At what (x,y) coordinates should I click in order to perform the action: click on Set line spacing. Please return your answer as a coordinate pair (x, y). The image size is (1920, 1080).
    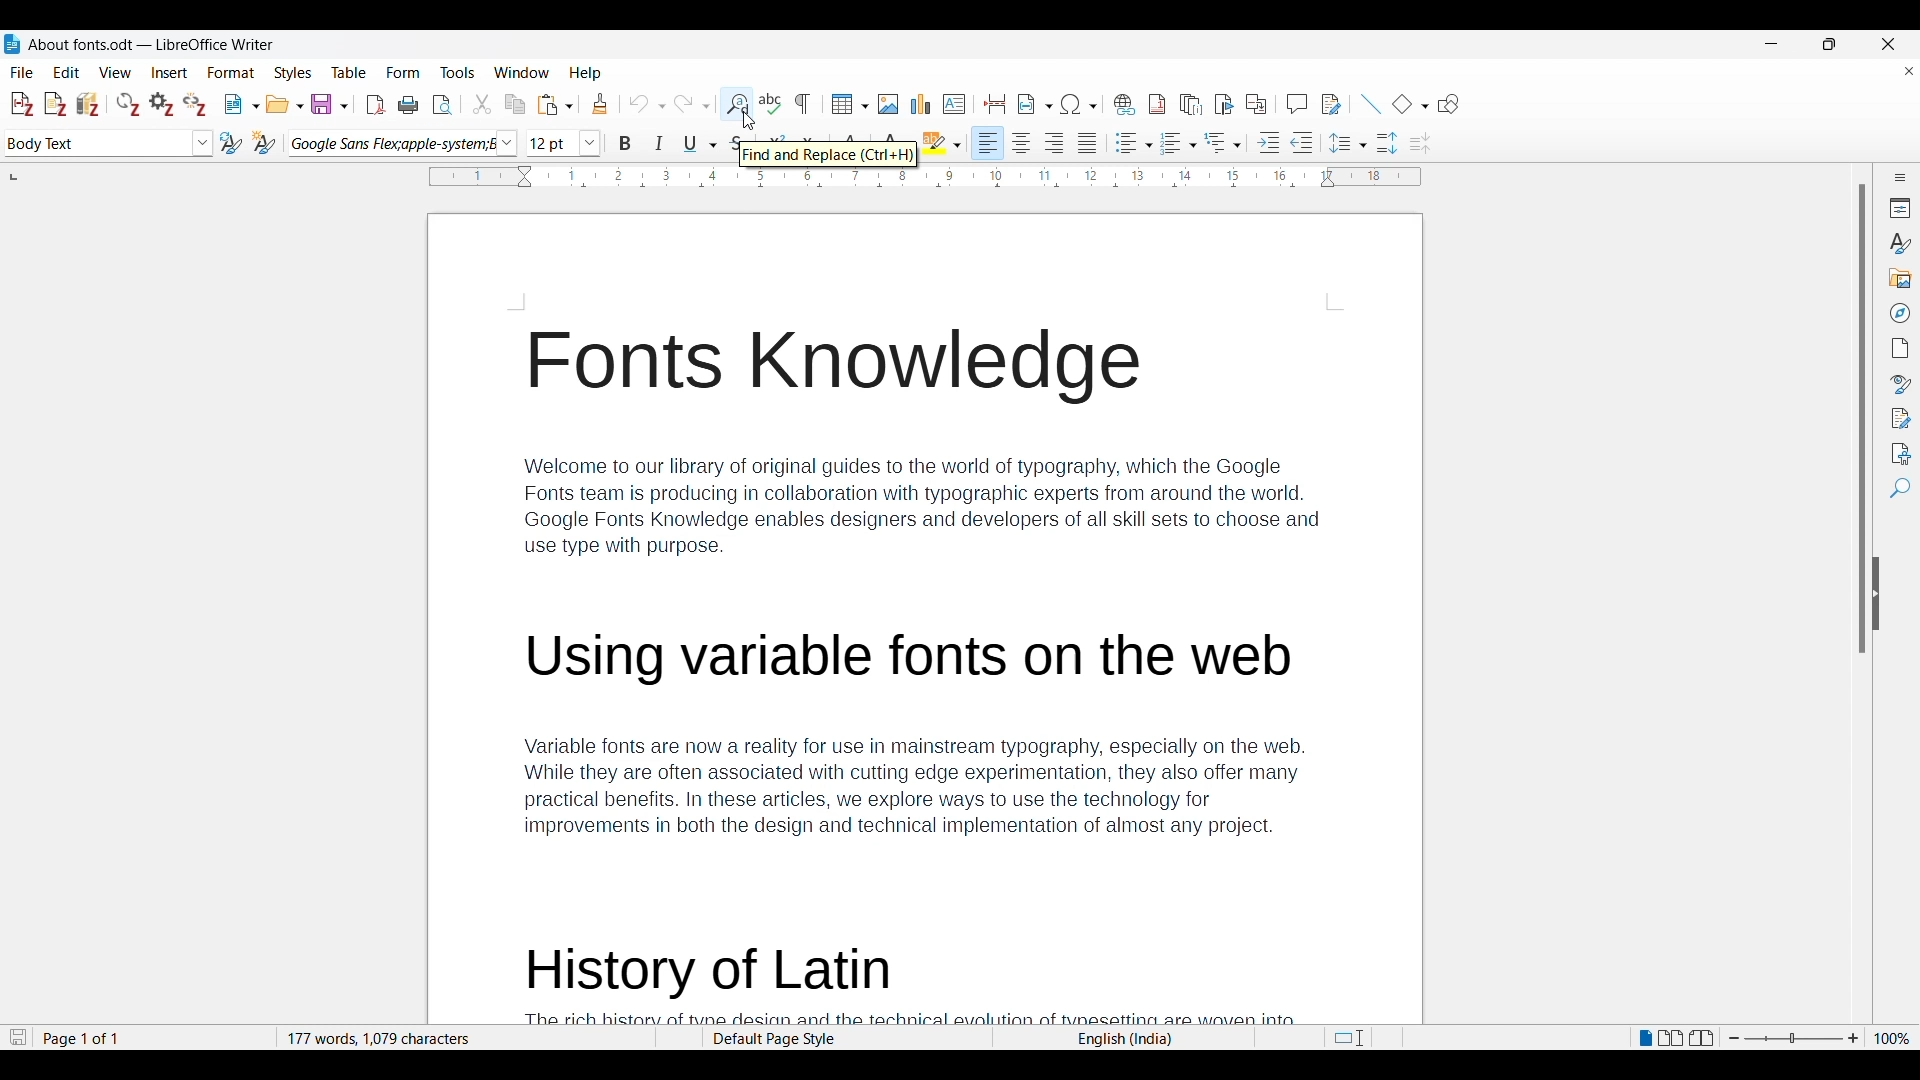
    Looking at the image, I should click on (1348, 143).